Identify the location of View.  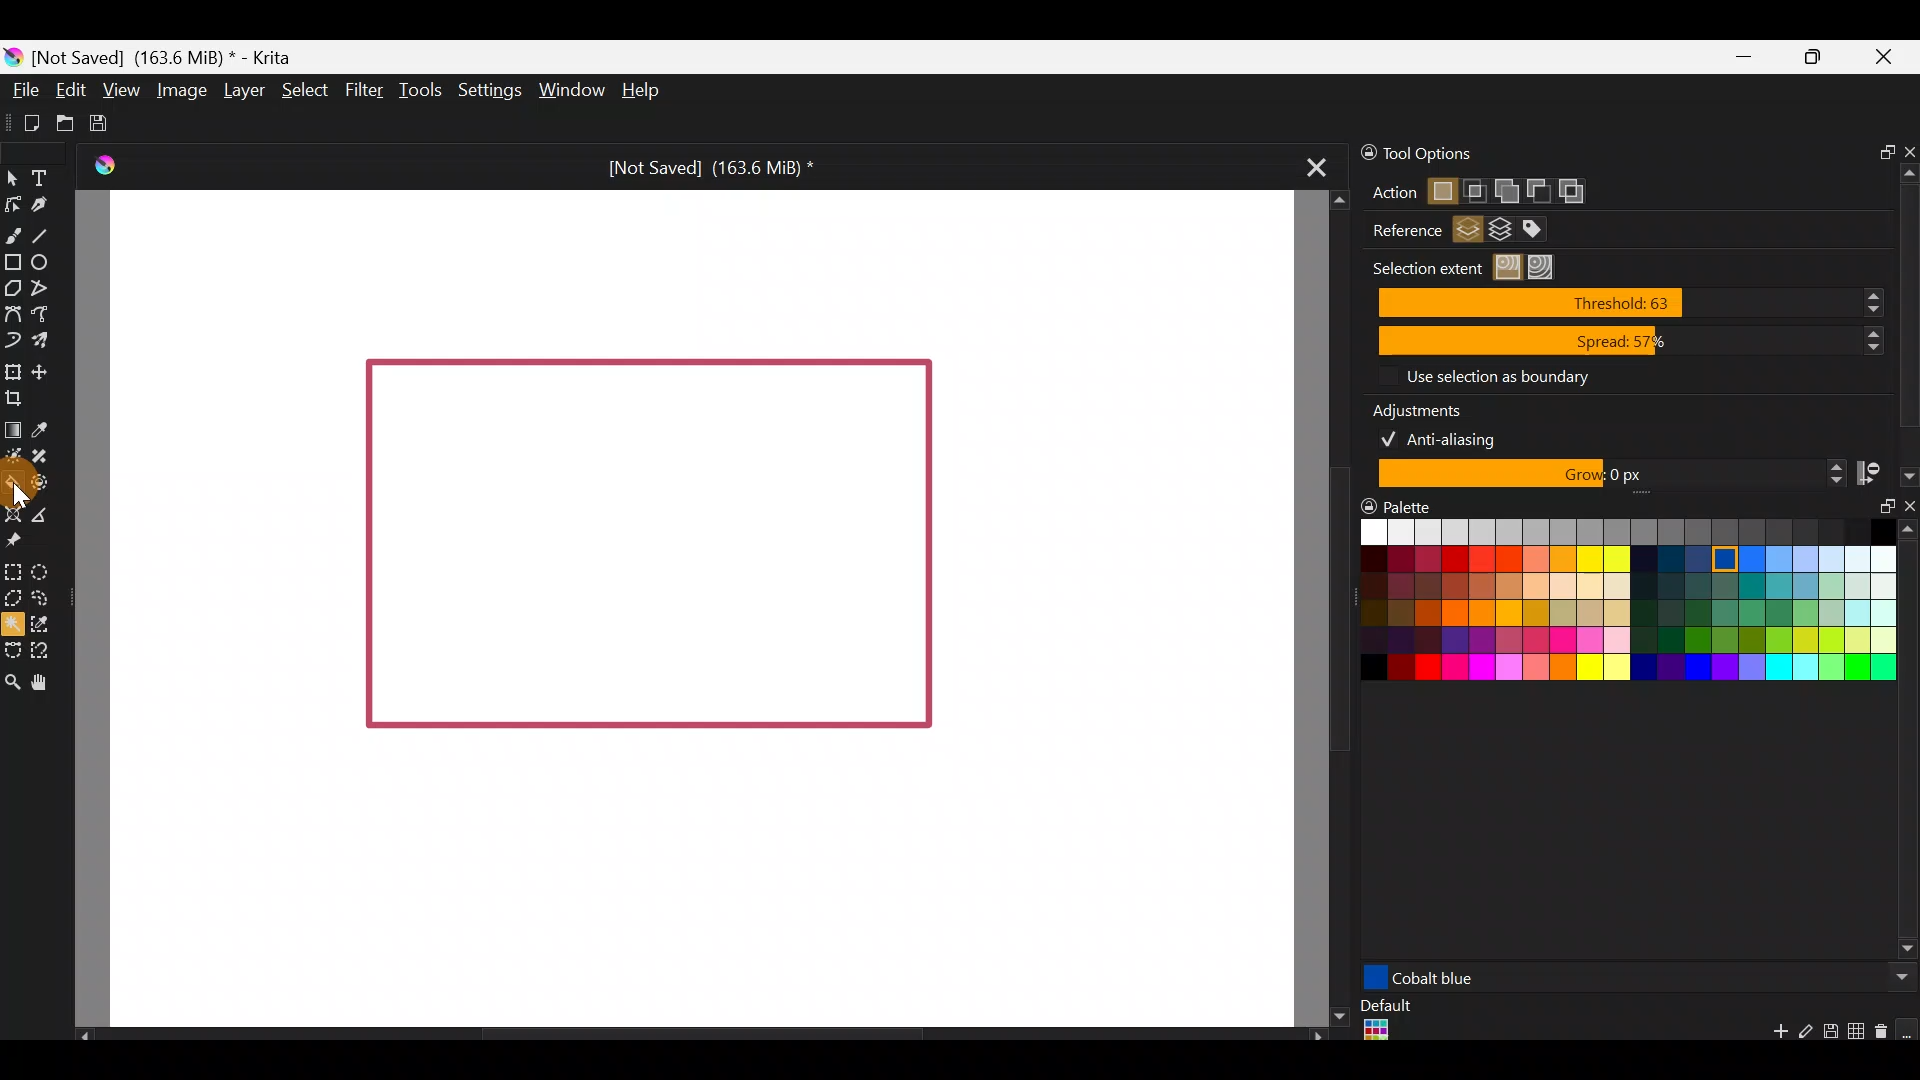
(120, 87).